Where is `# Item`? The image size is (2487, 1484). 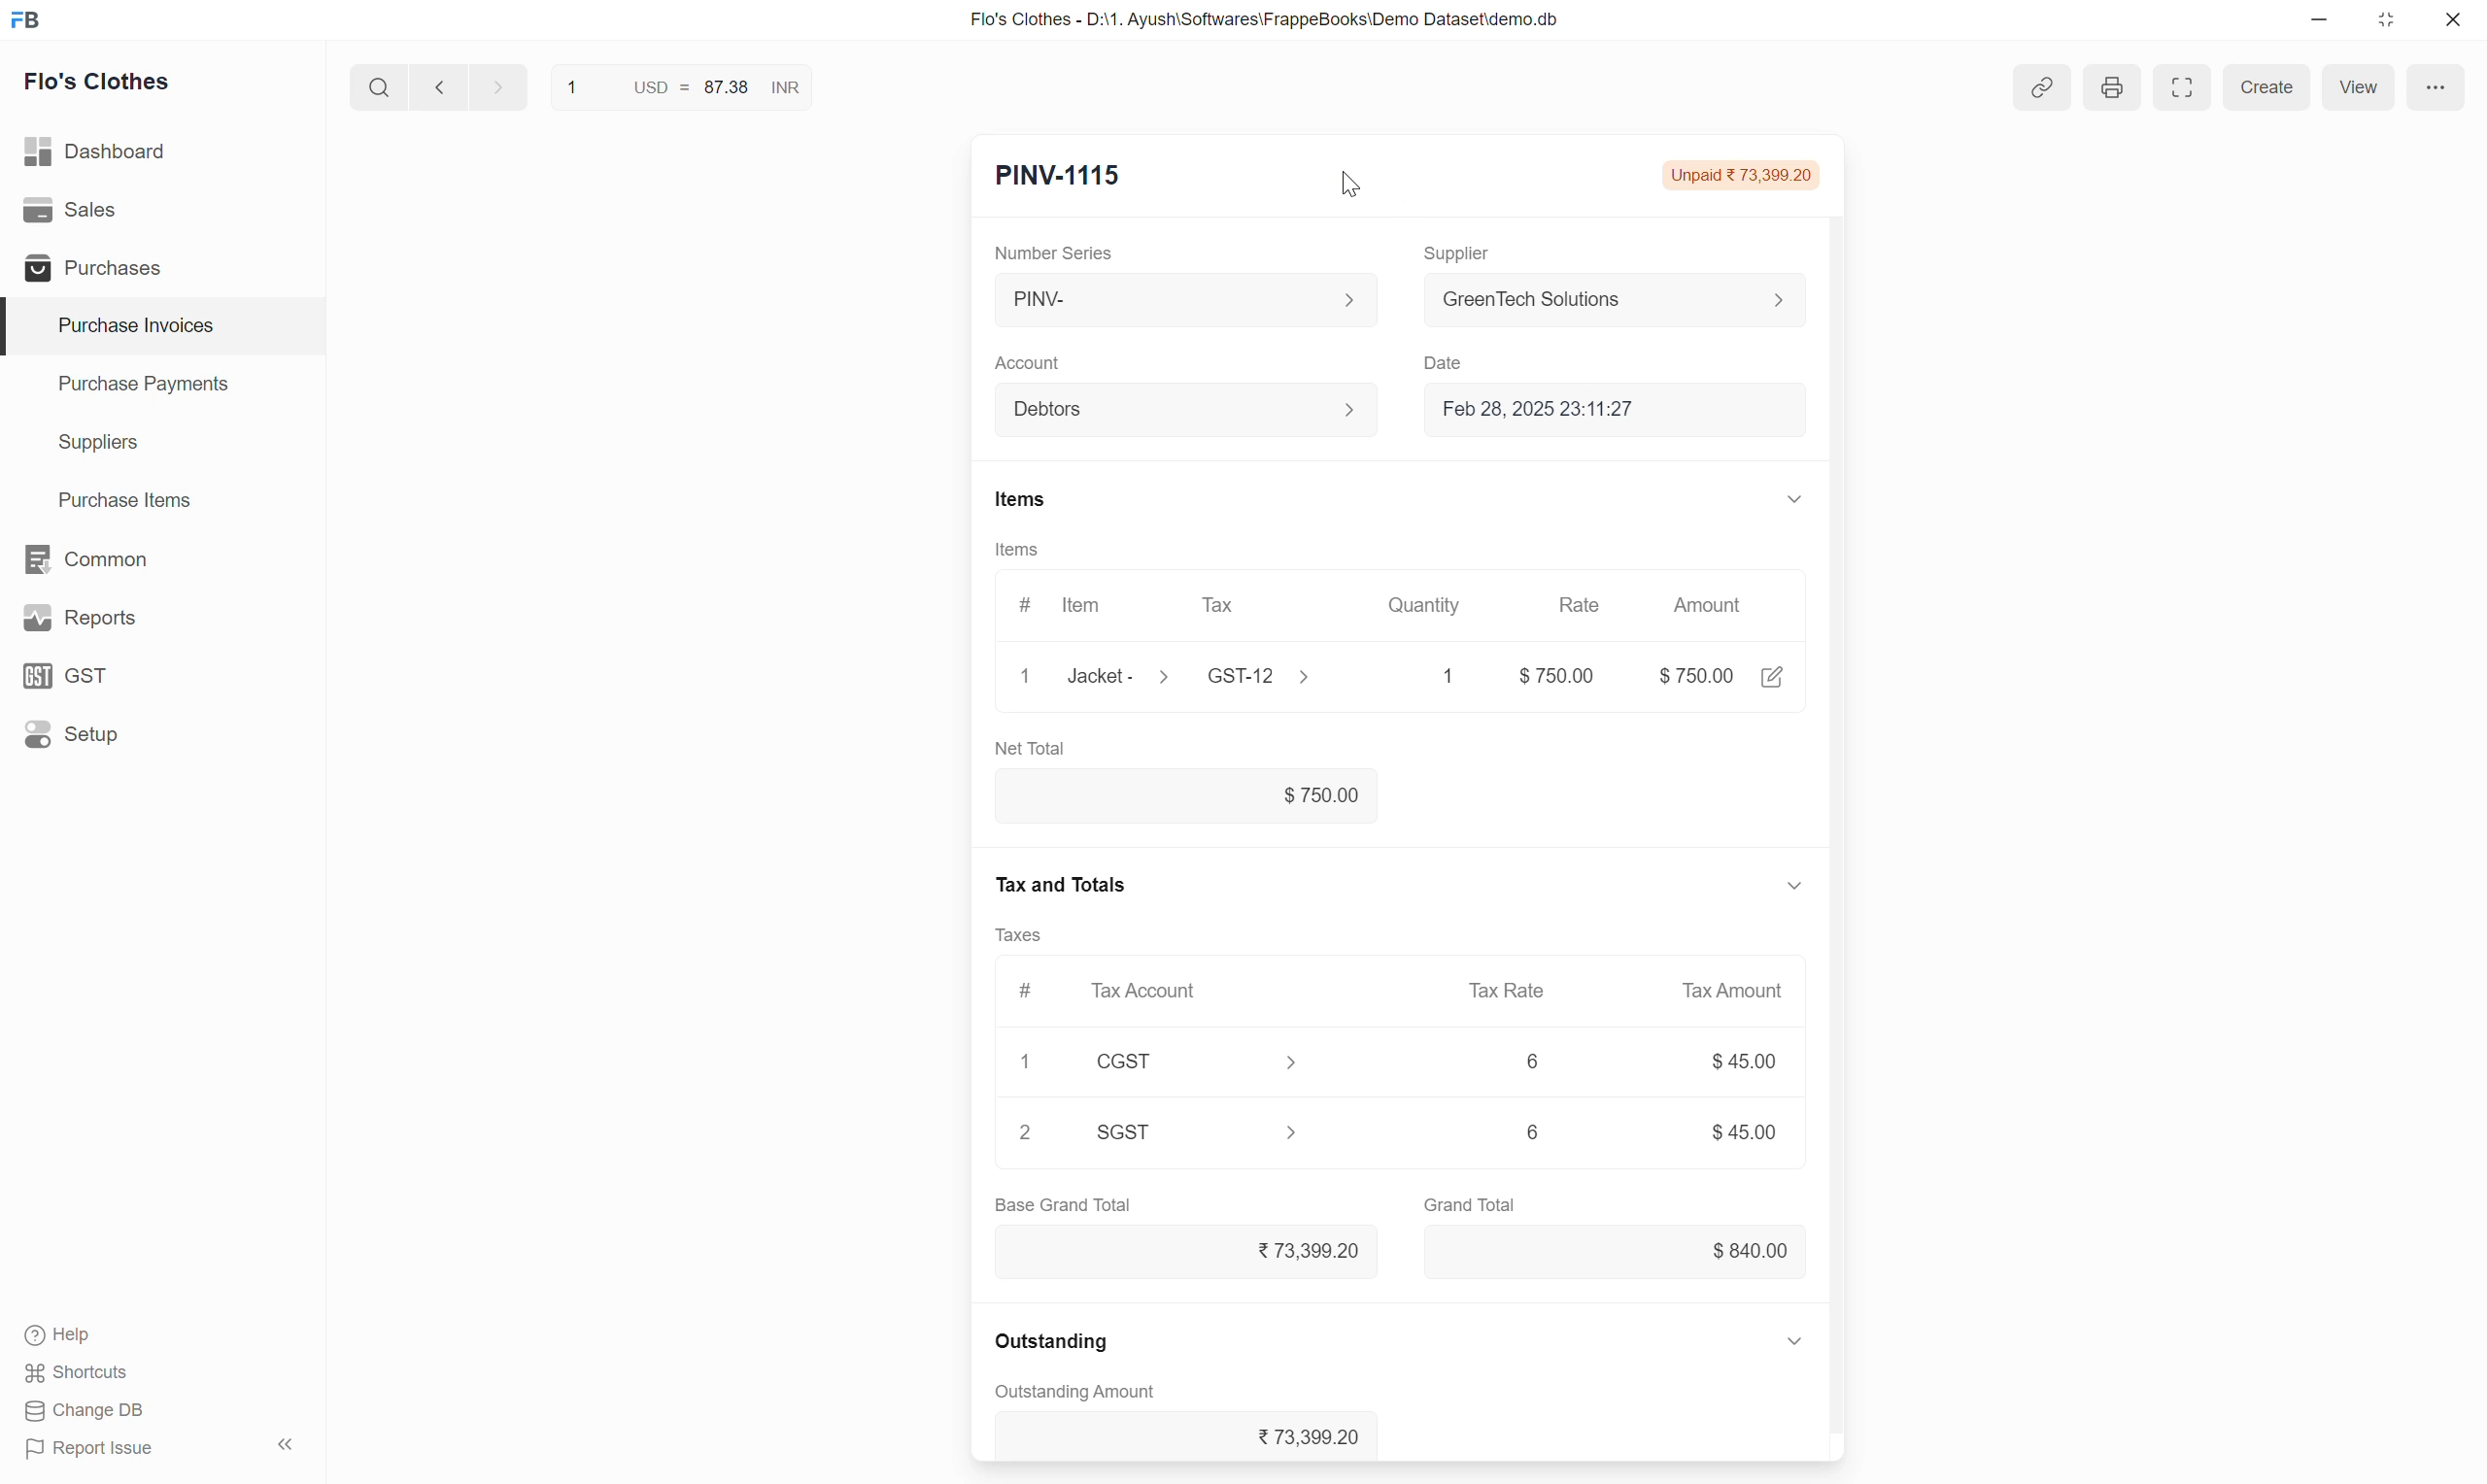
# Item is located at coordinates (1066, 607).